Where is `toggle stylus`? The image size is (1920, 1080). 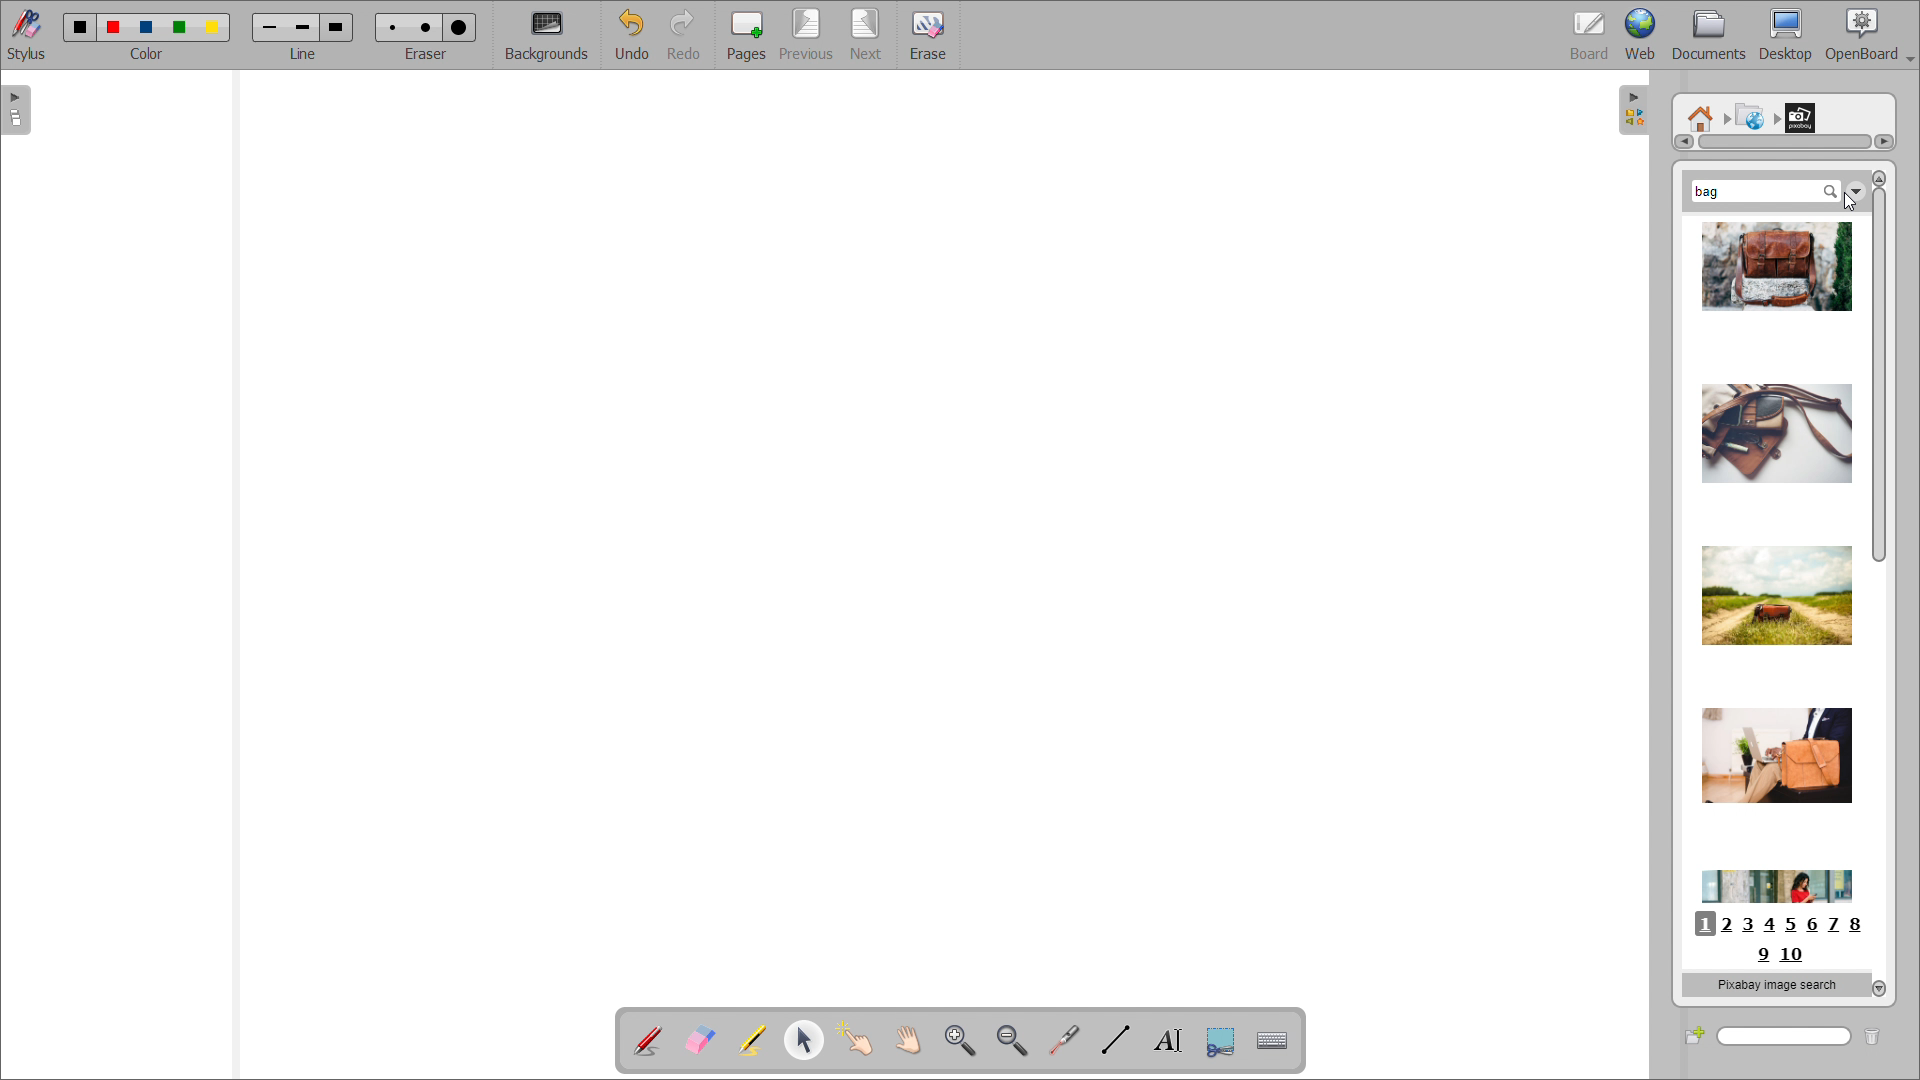 toggle stylus is located at coordinates (26, 34).